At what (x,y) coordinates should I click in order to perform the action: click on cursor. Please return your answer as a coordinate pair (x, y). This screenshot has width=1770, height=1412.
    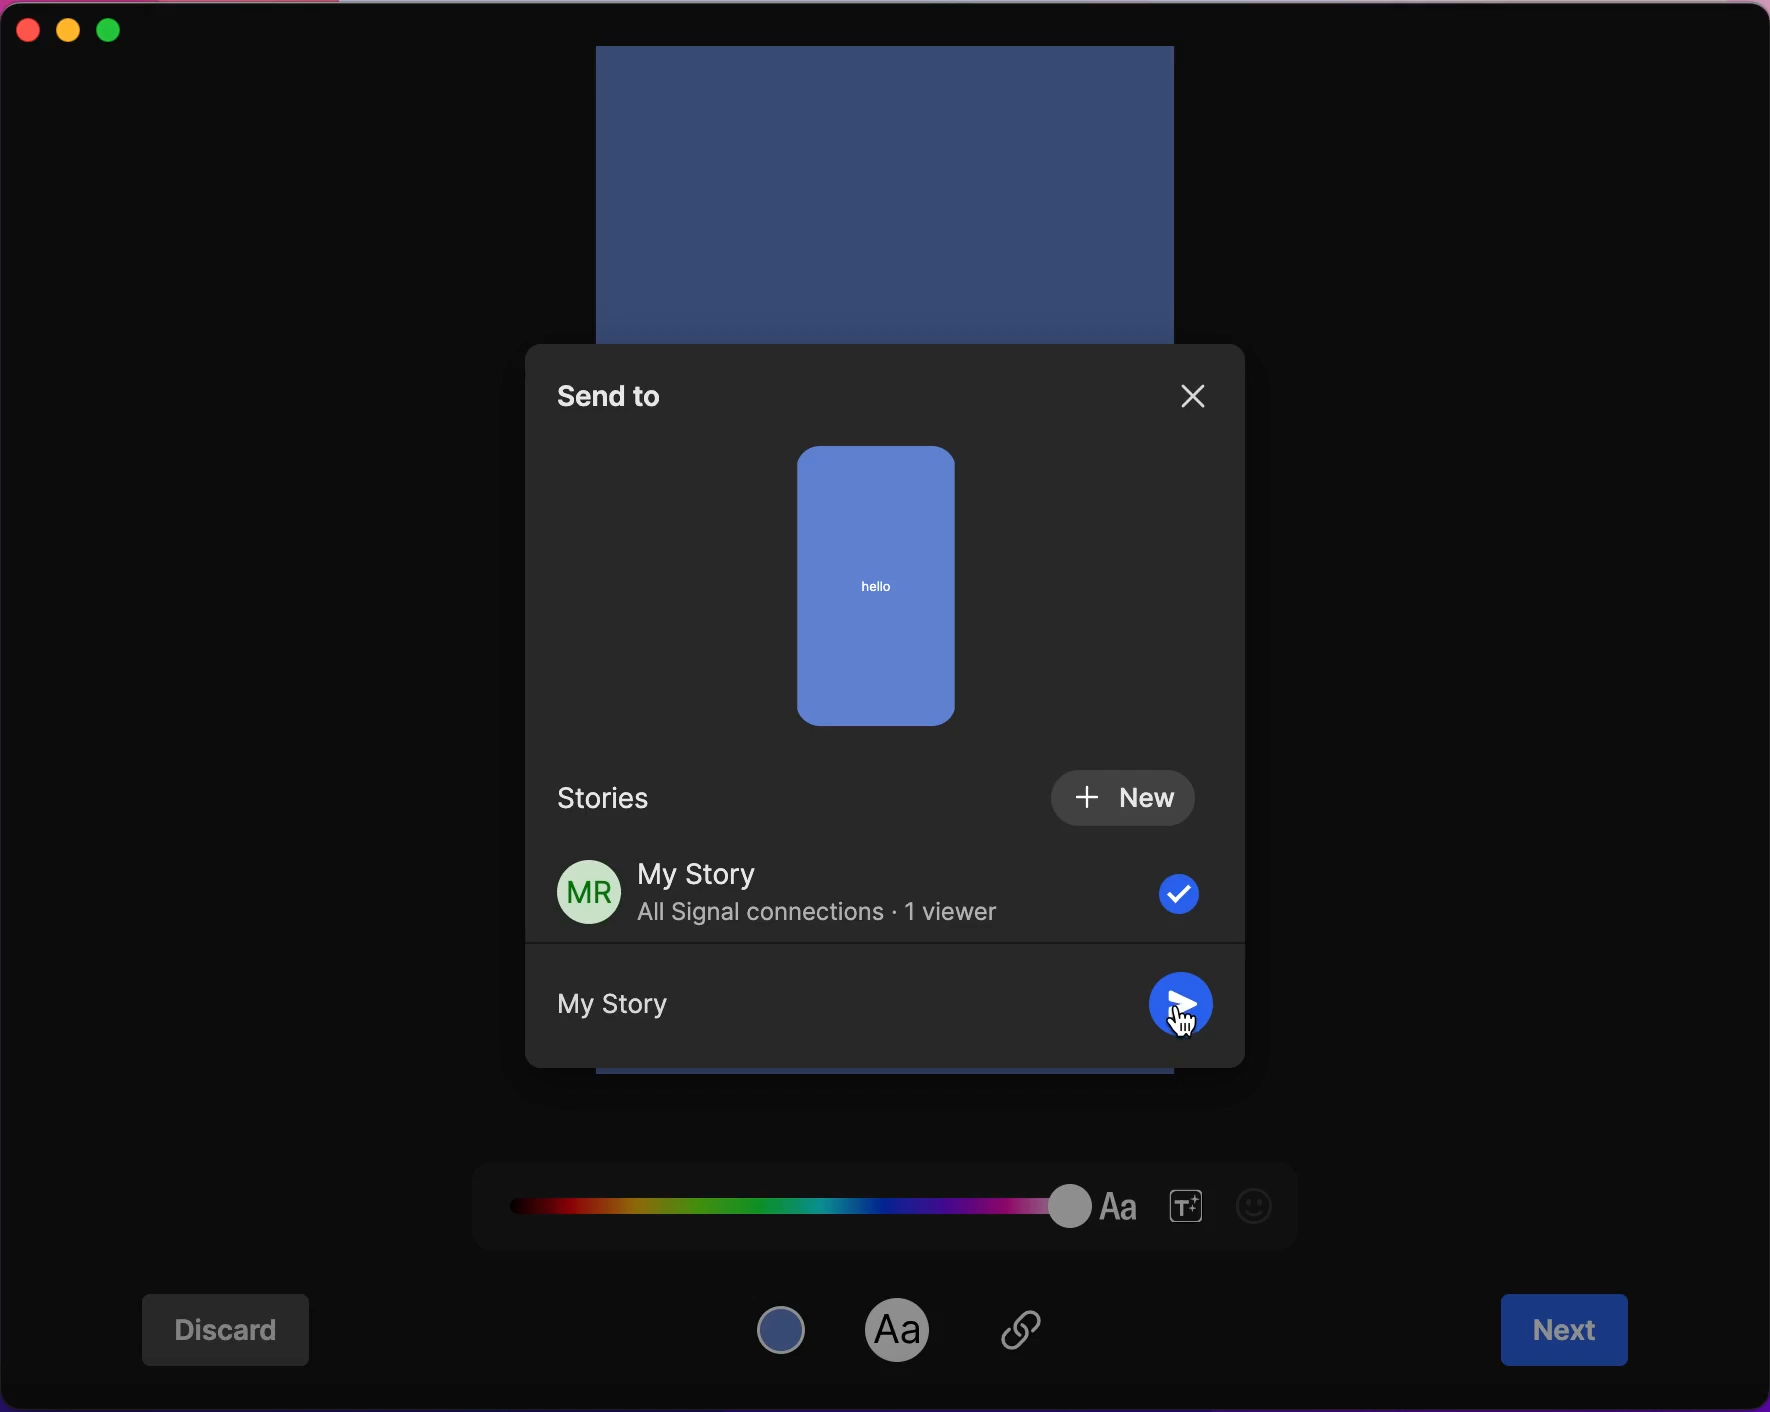
    Looking at the image, I should click on (1185, 1028).